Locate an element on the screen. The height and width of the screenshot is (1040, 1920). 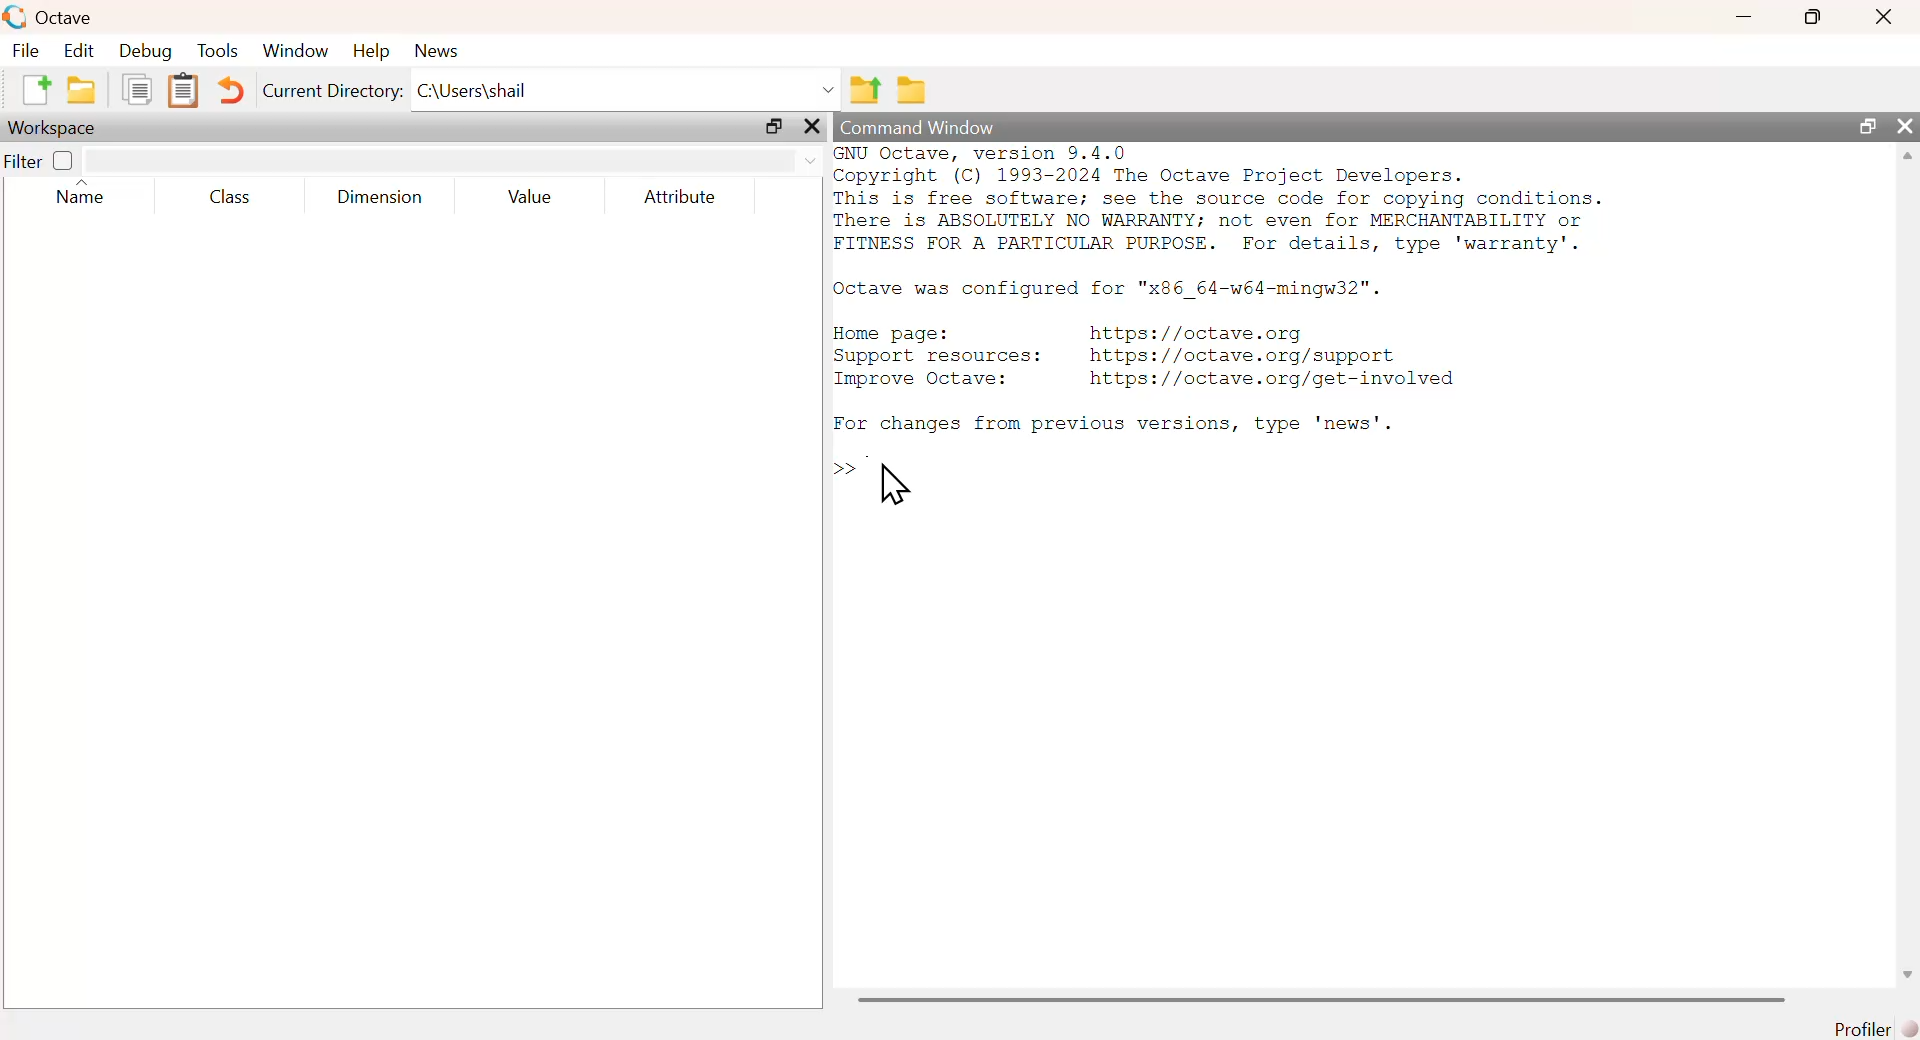
maximize is located at coordinates (1870, 127).